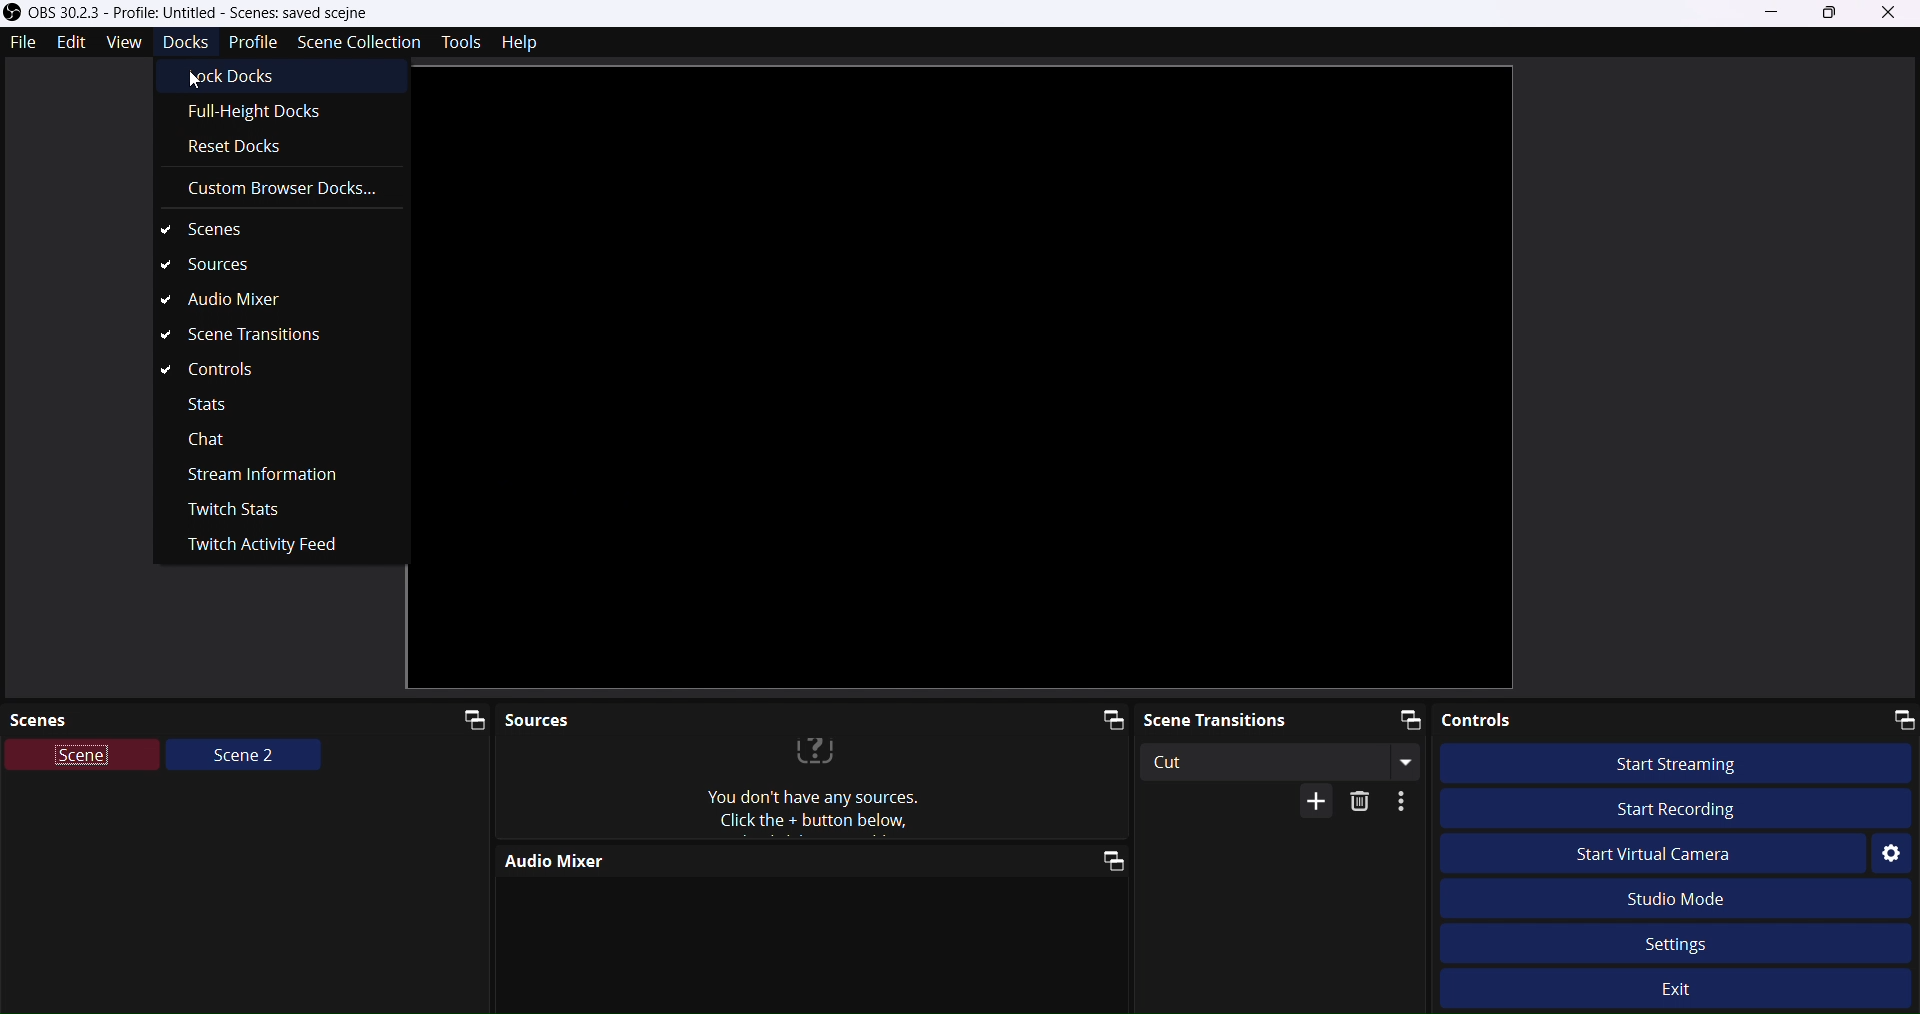 The width and height of the screenshot is (1920, 1014). I want to click on Twitch Stats, so click(234, 511).